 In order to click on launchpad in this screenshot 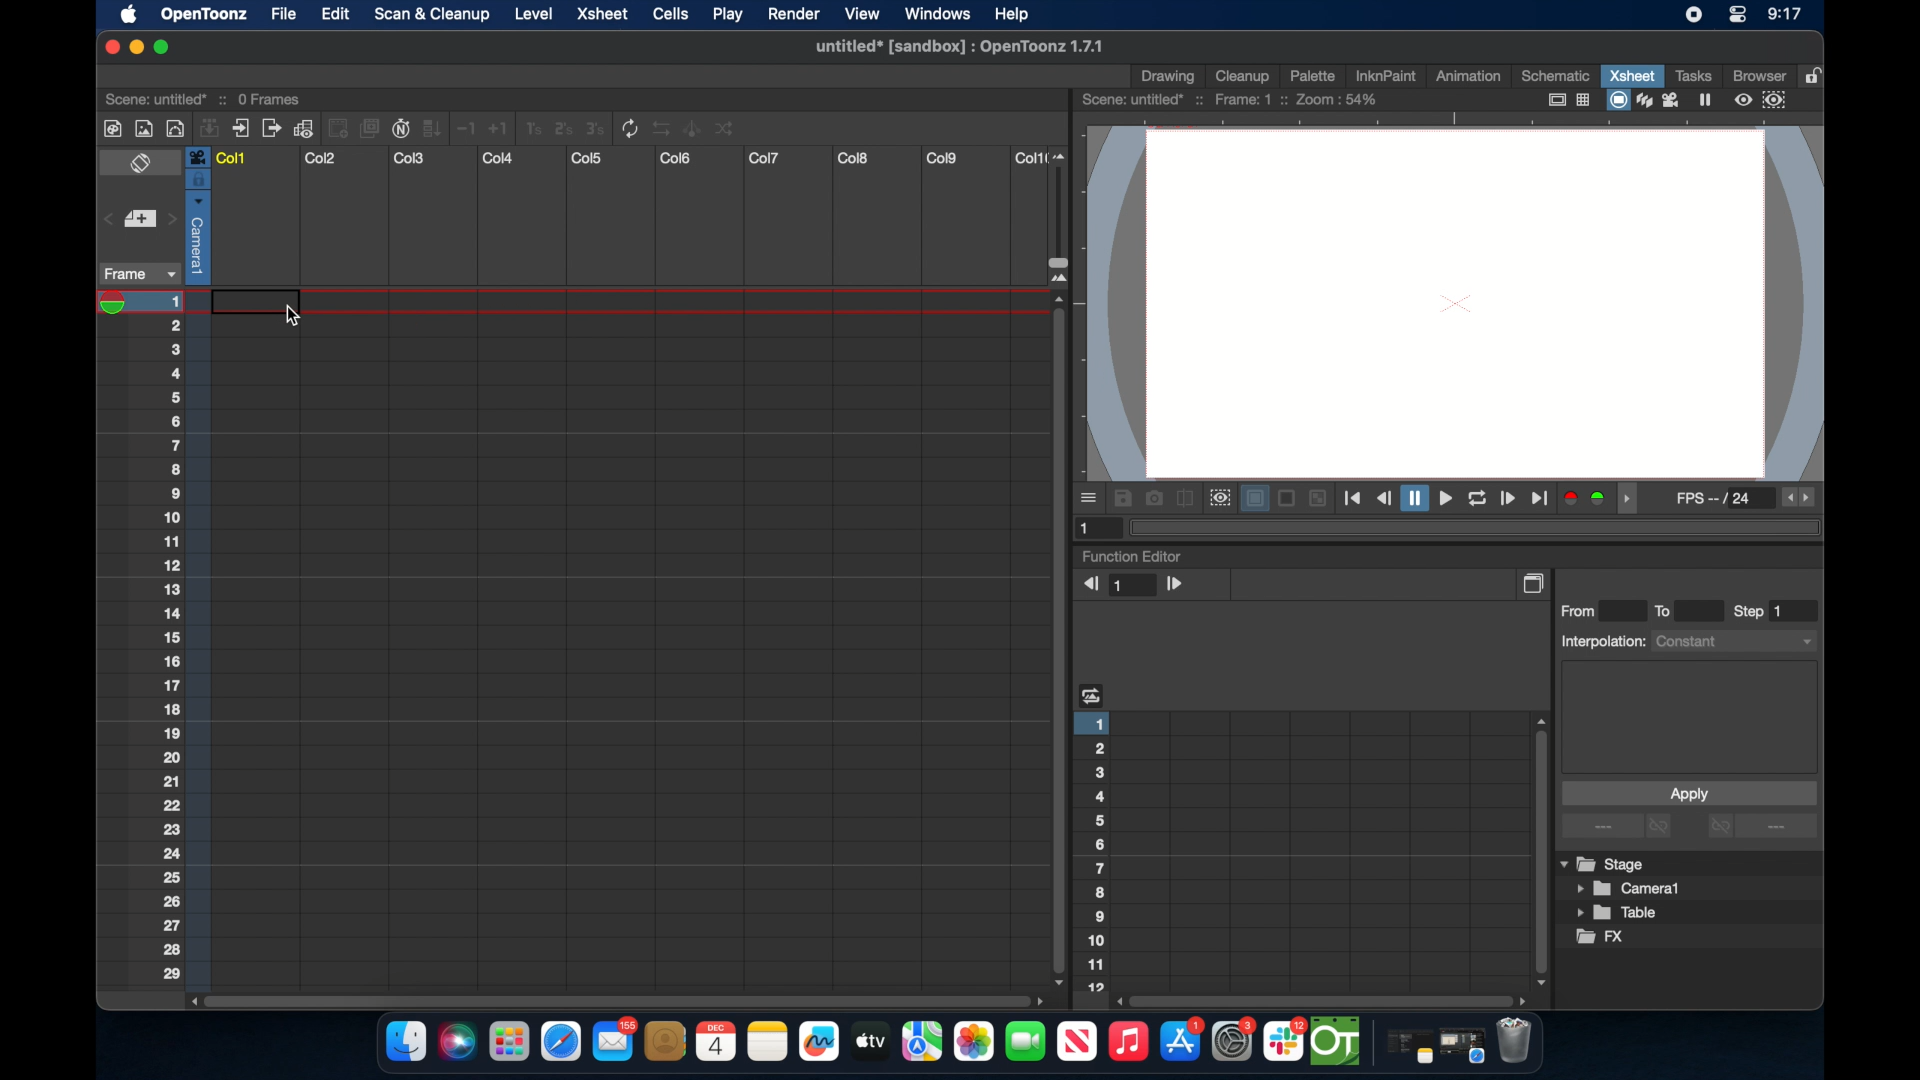, I will do `click(508, 1044)`.